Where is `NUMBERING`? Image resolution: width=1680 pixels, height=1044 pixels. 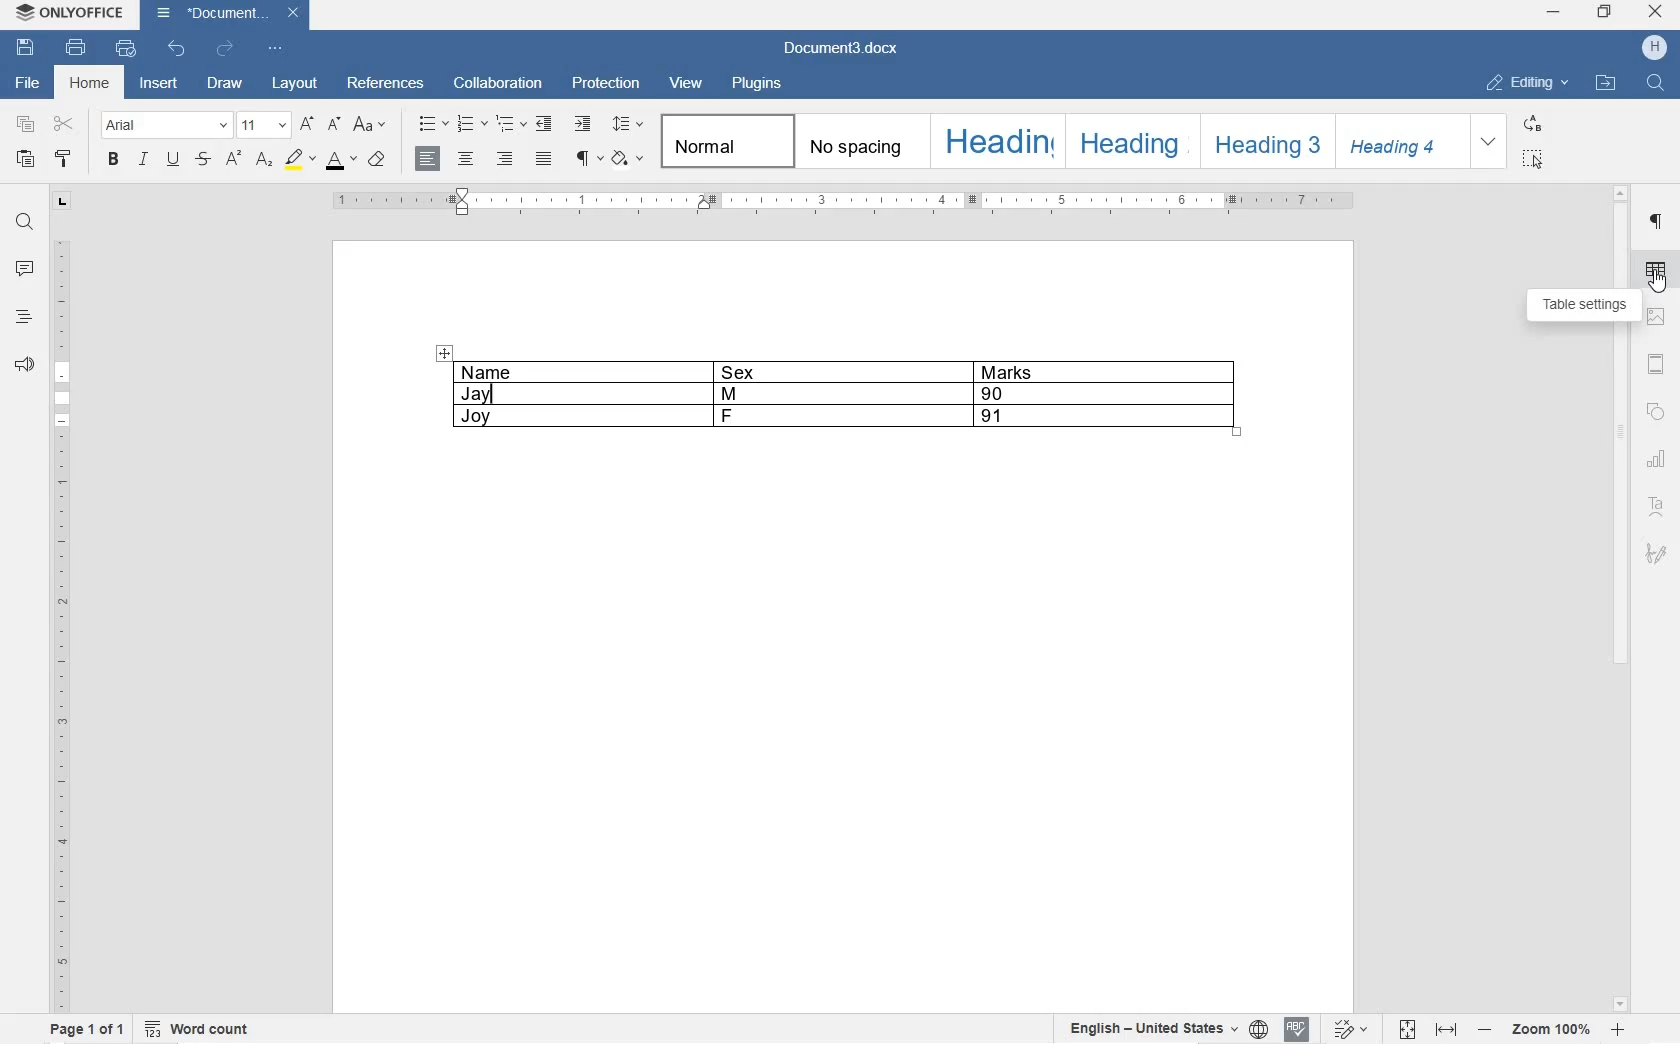 NUMBERING is located at coordinates (472, 121).